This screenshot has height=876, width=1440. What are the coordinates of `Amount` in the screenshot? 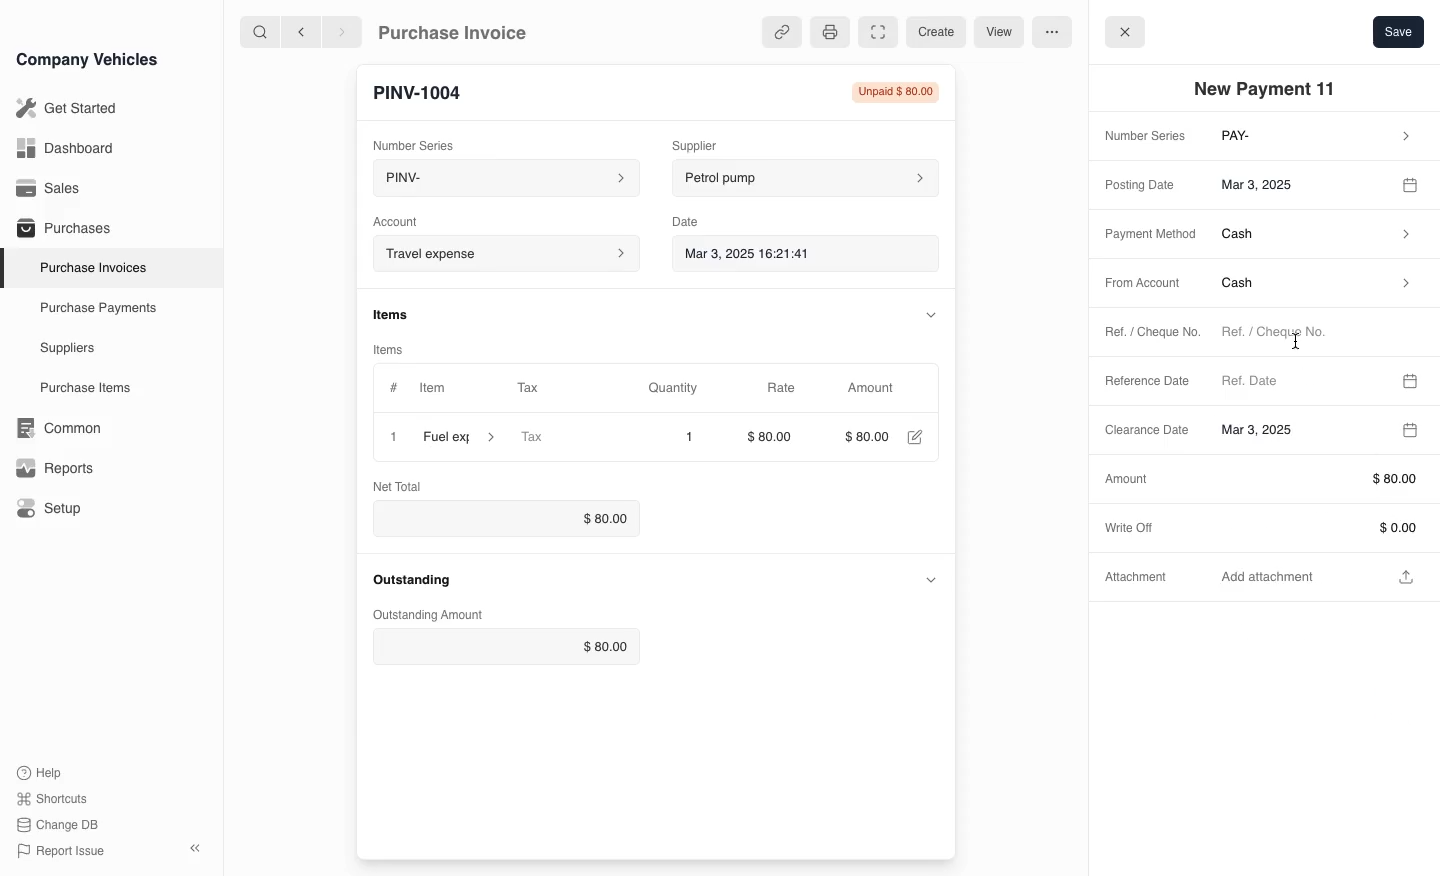 It's located at (873, 388).